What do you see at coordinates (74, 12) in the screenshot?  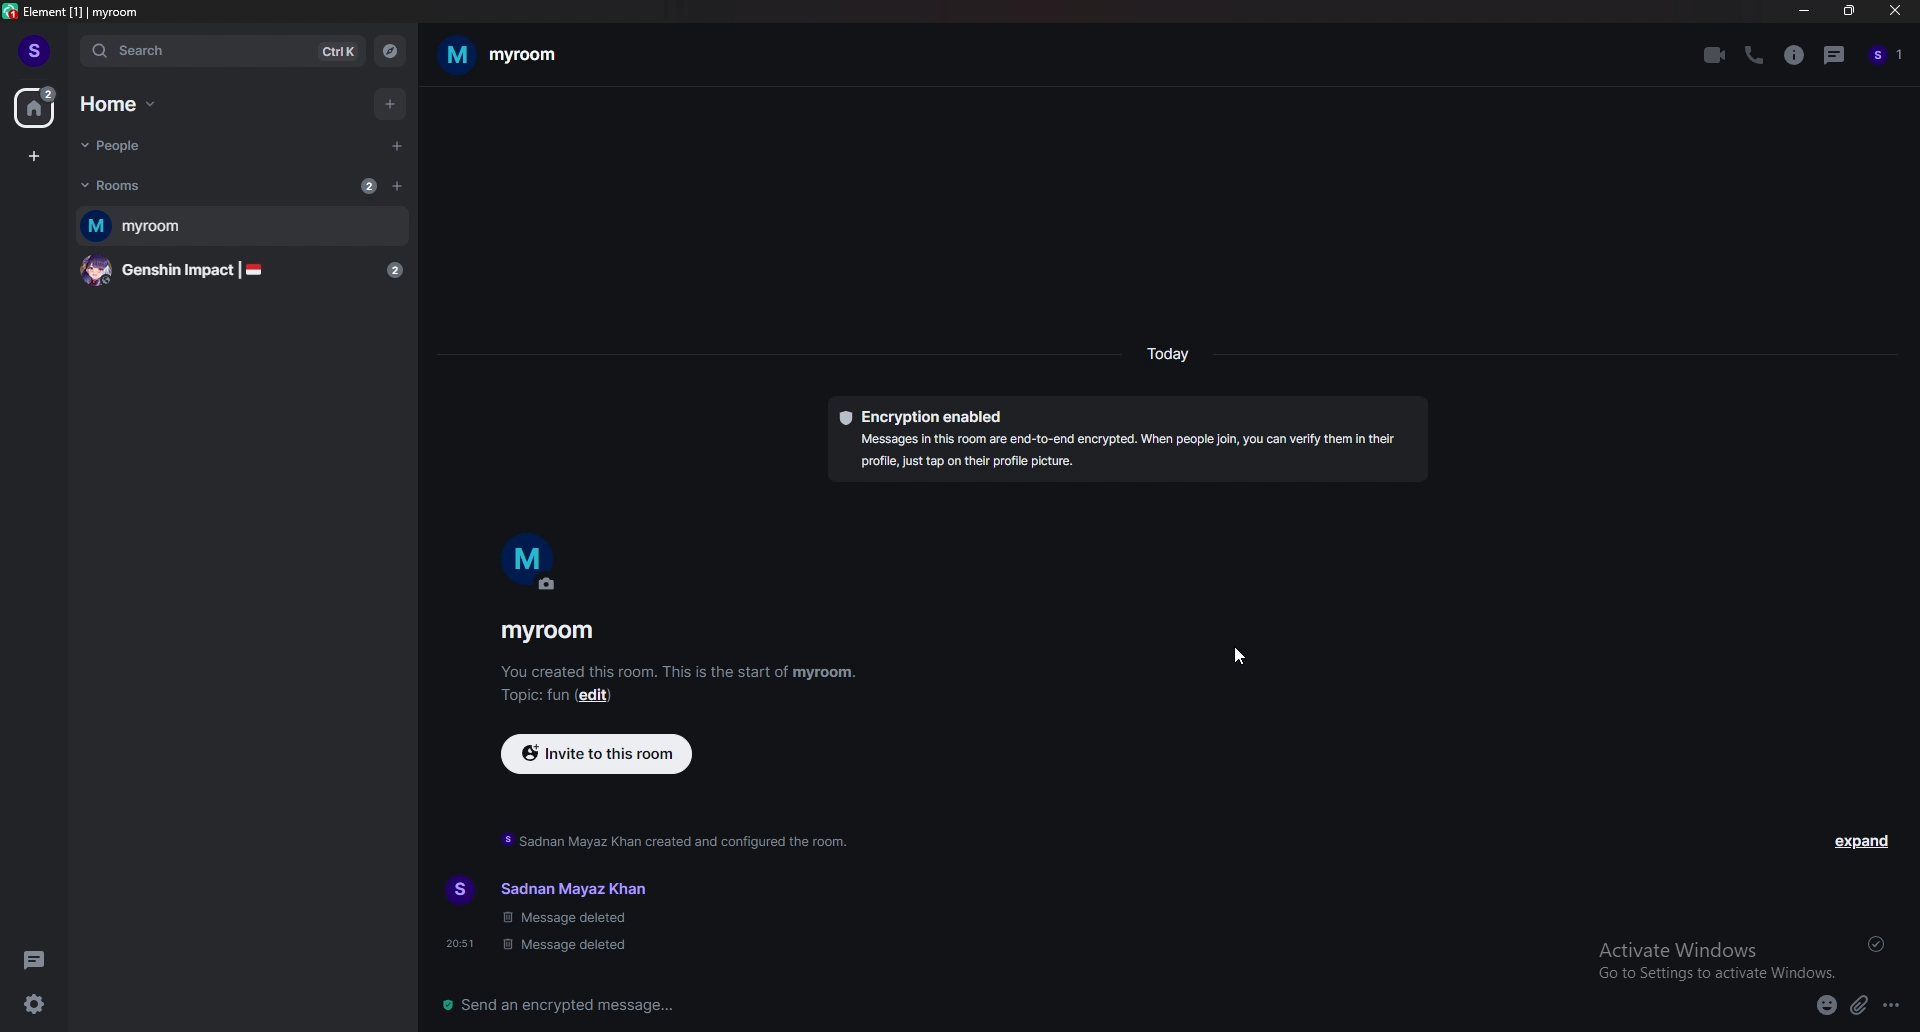 I see `element [1] | myroom` at bounding box center [74, 12].